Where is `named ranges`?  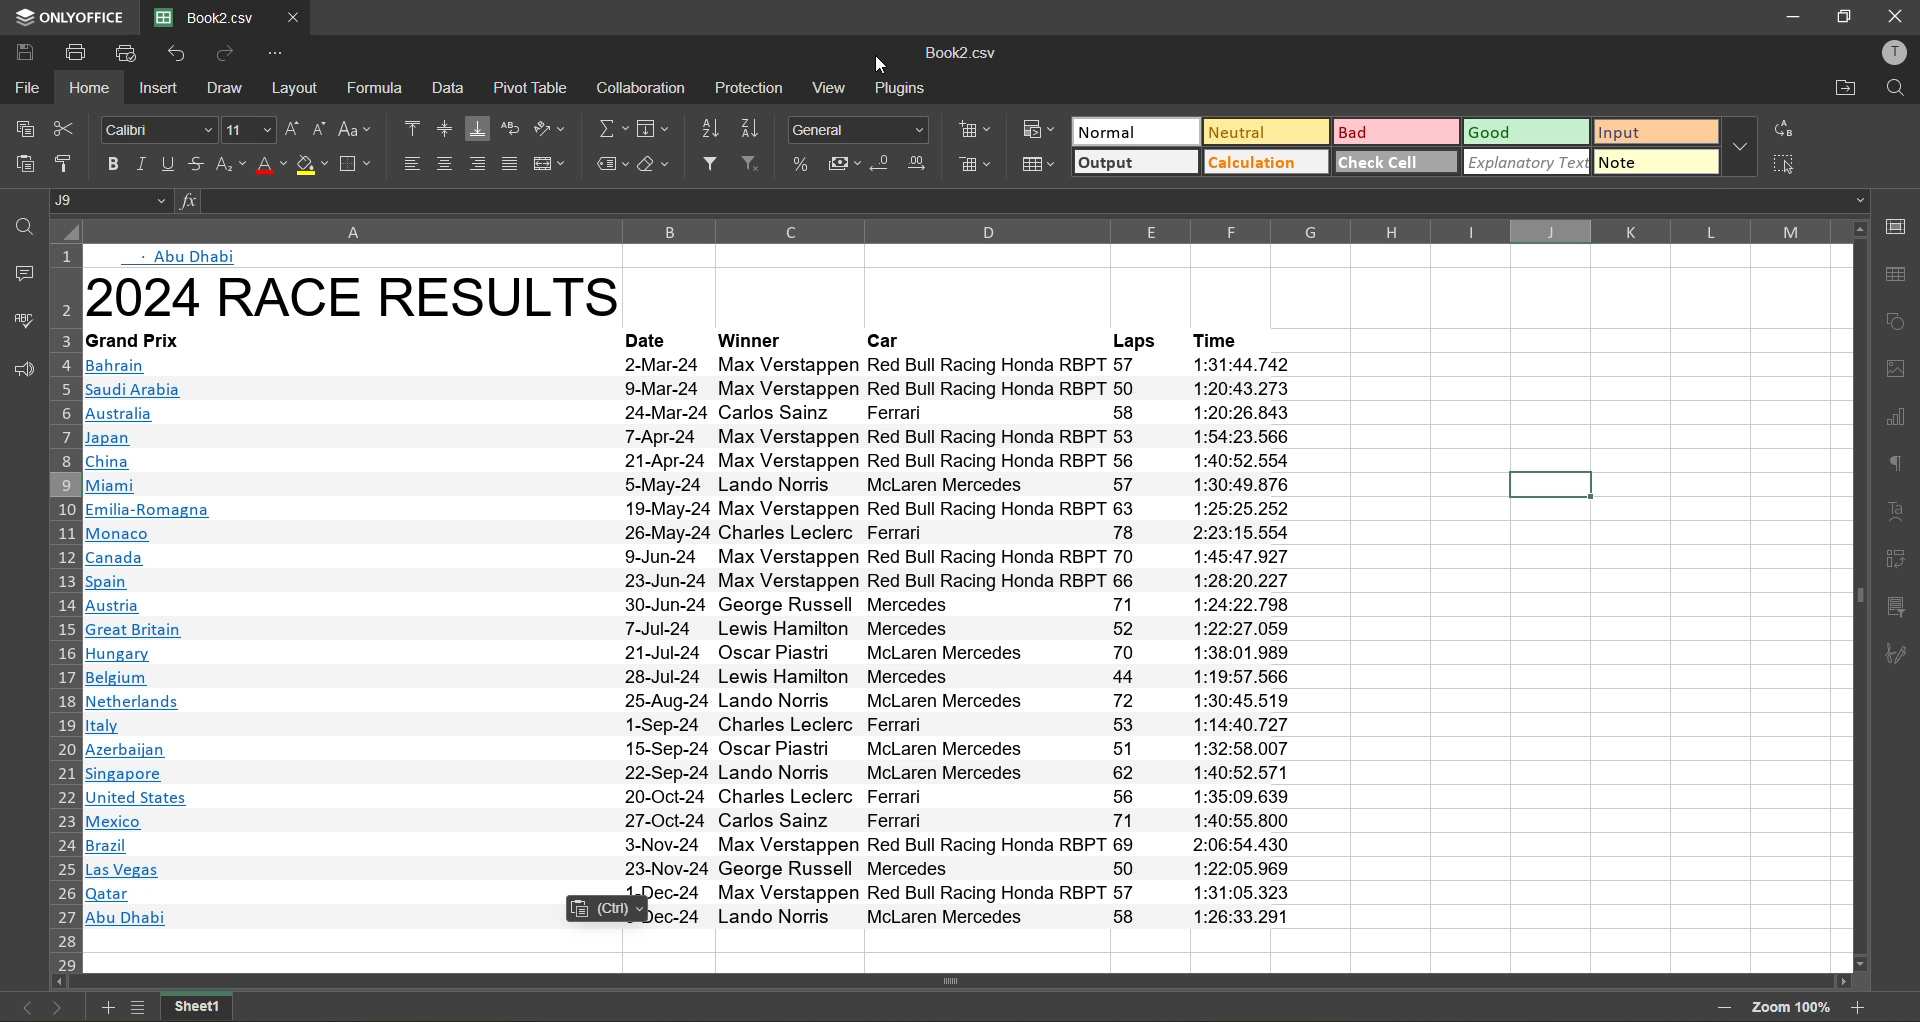
named ranges is located at coordinates (610, 161).